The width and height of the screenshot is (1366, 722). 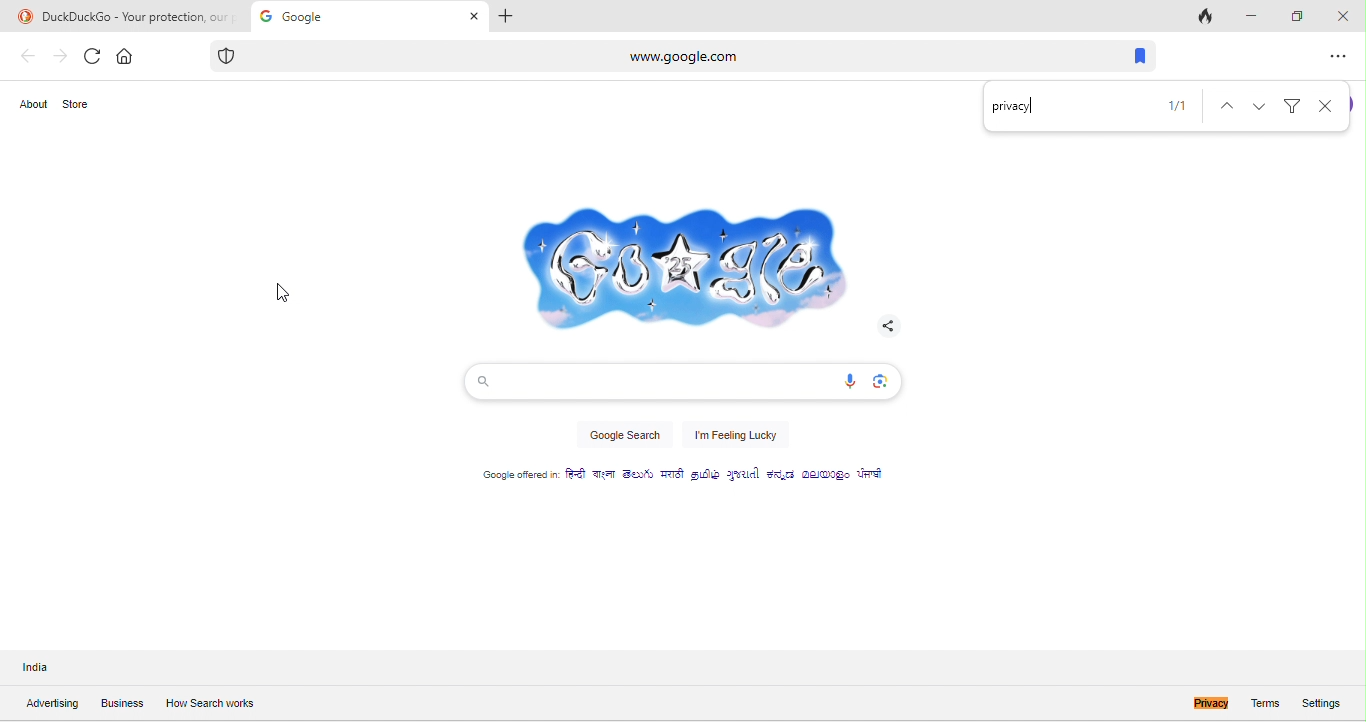 What do you see at coordinates (124, 16) in the screenshot?
I see `DuckGoDuckGo - Your protection` at bounding box center [124, 16].